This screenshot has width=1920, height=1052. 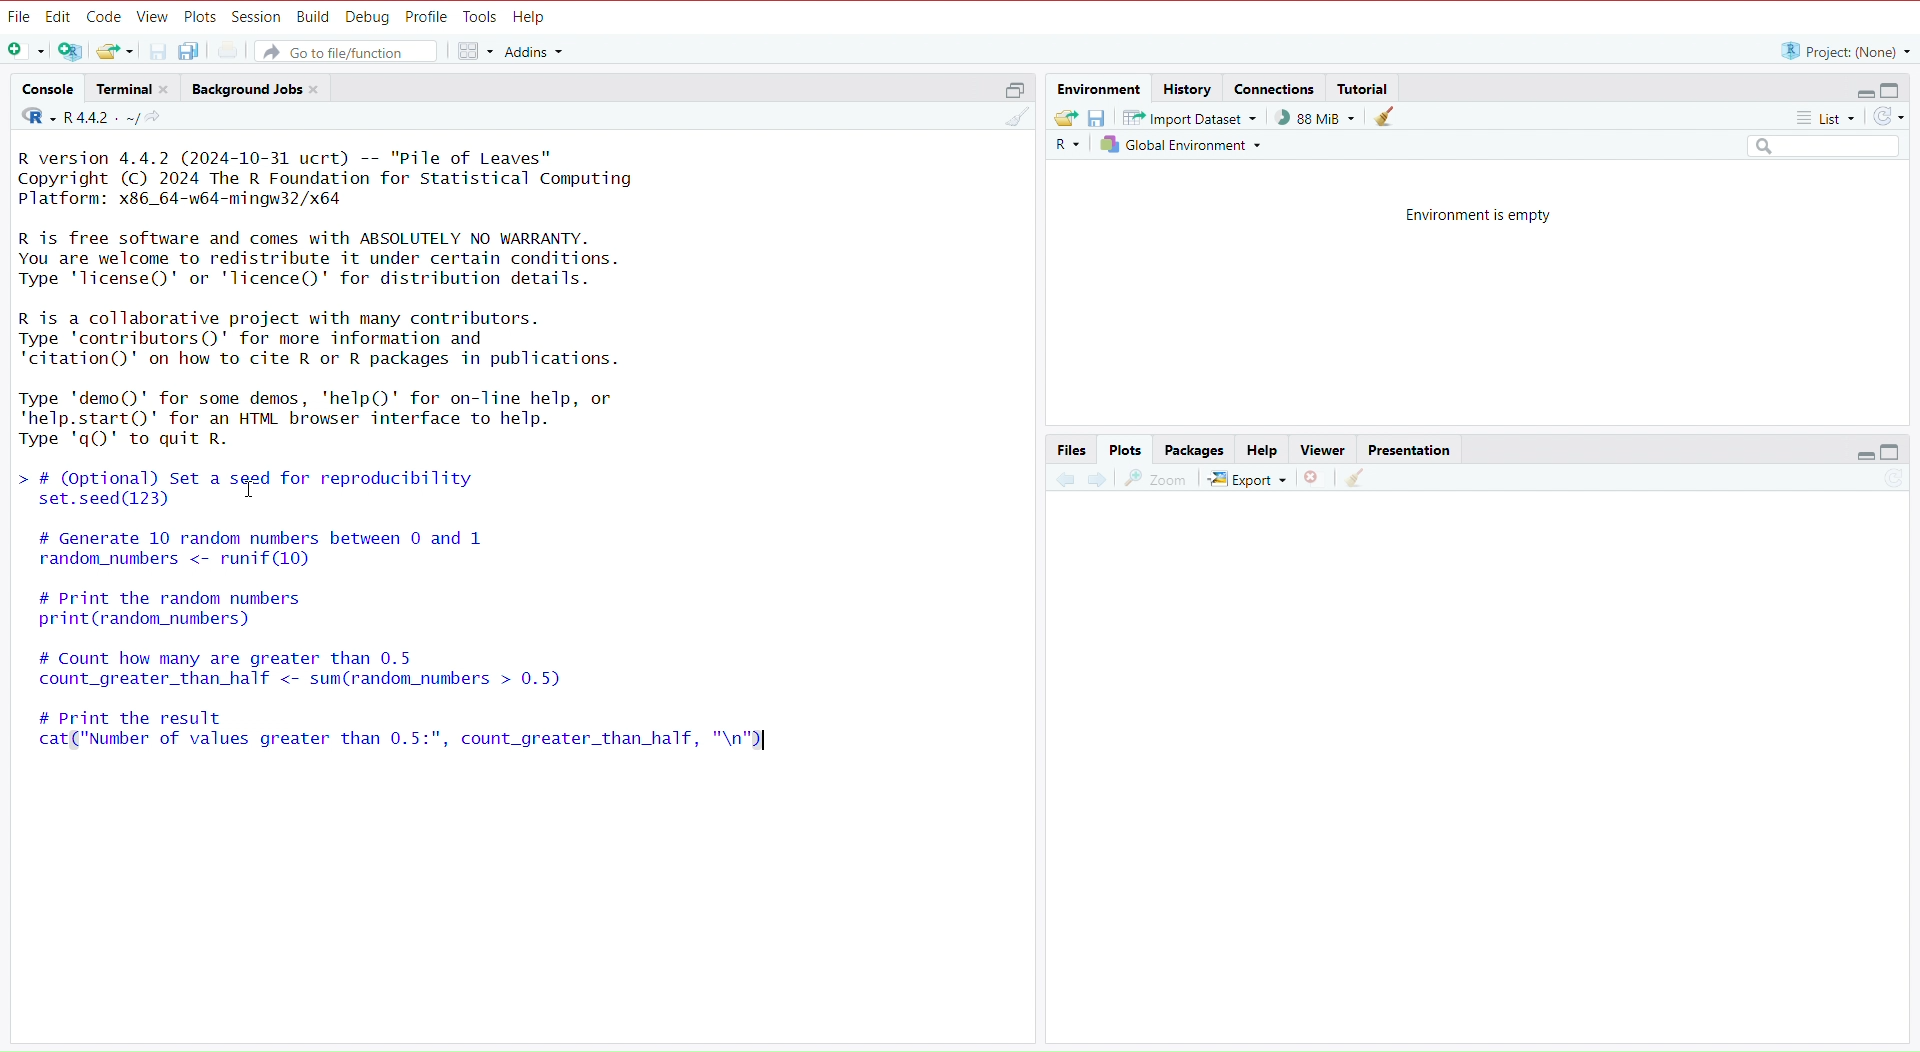 What do you see at coordinates (130, 88) in the screenshot?
I see `Terminal` at bounding box center [130, 88].